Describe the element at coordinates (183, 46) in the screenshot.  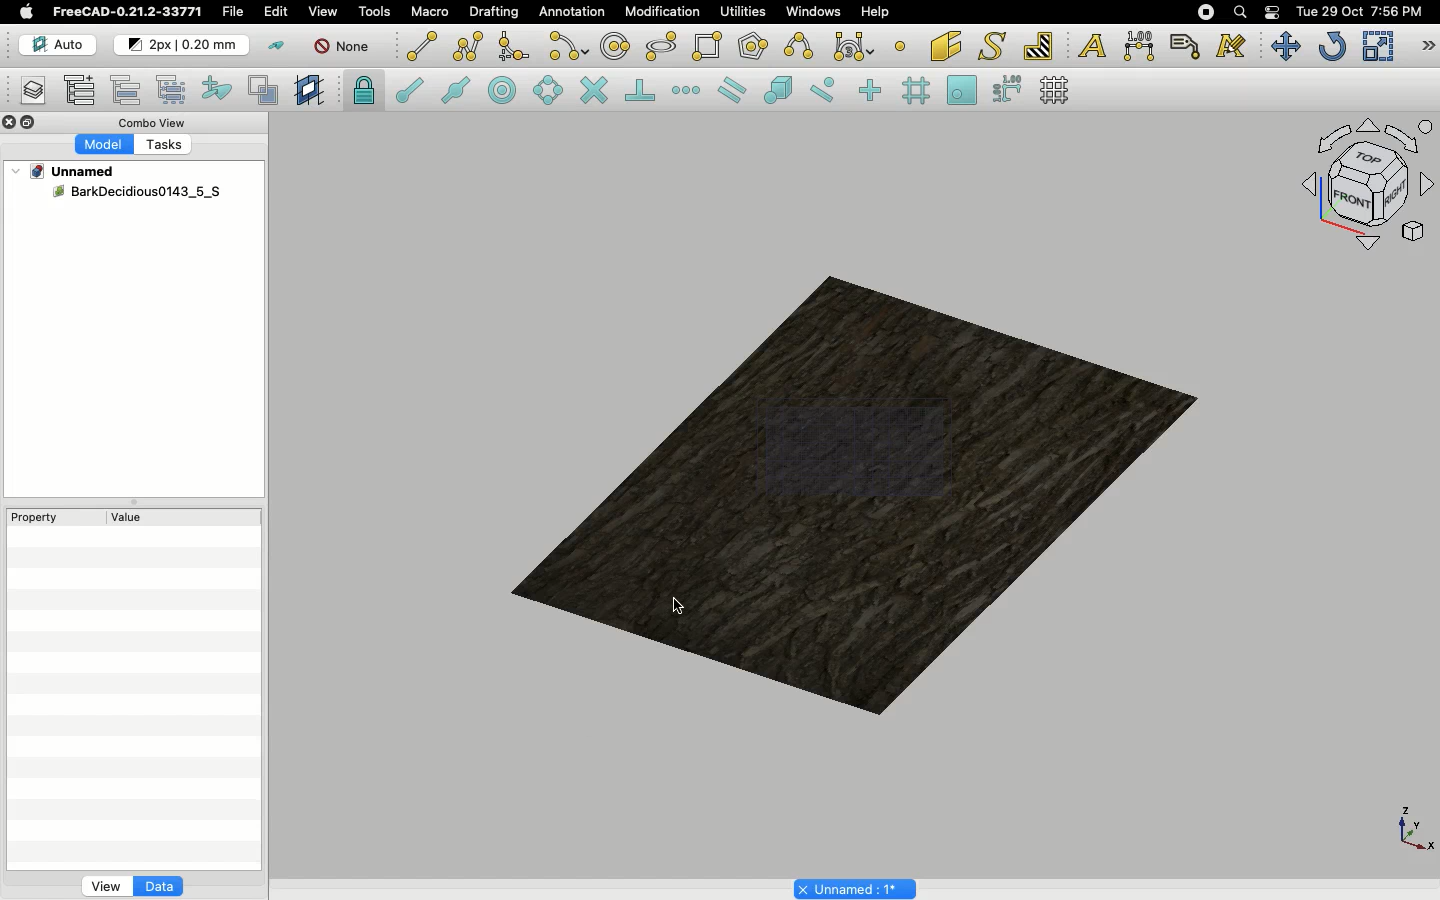
I see `Change default for new objects` at that location.